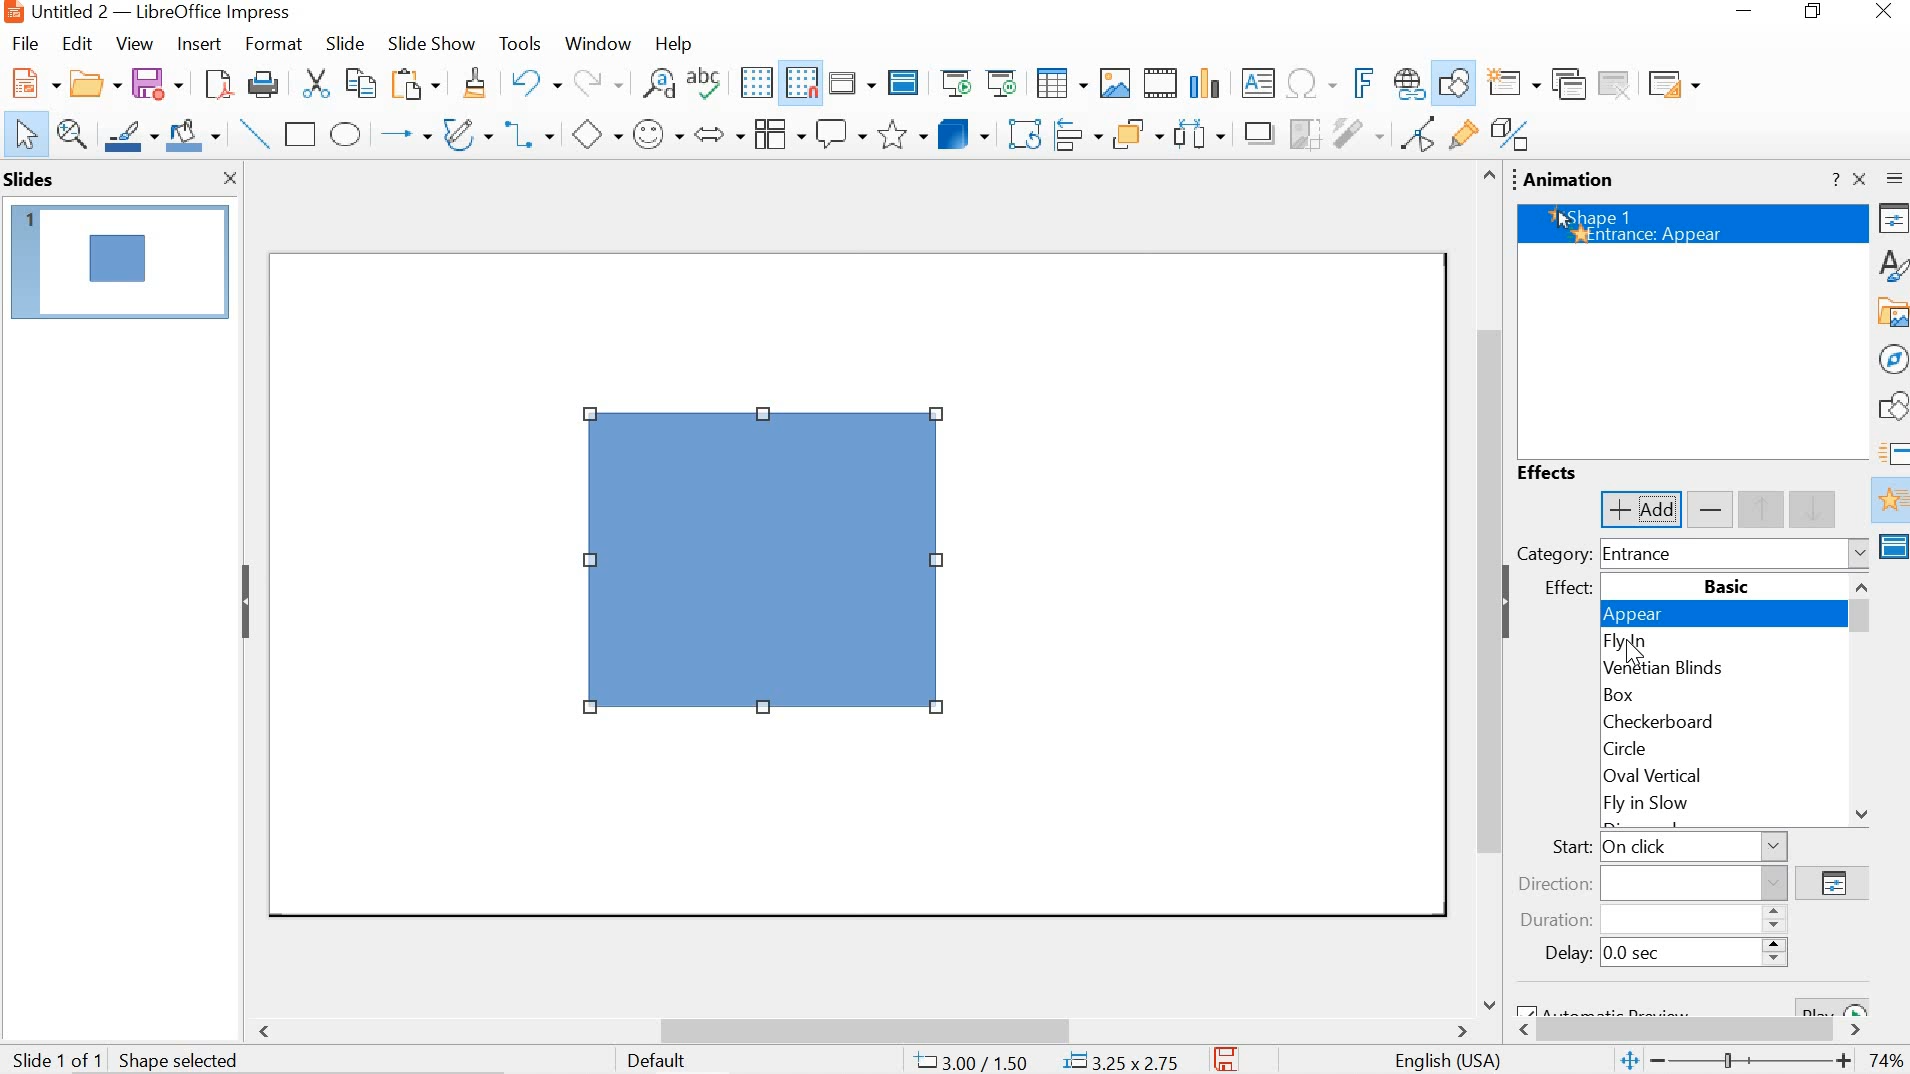 Image resolution: width=1910 pixels, height=1074 pixels. Describe the element at coordinates (32, 180) in the screenshot. I see `slides` at that location.